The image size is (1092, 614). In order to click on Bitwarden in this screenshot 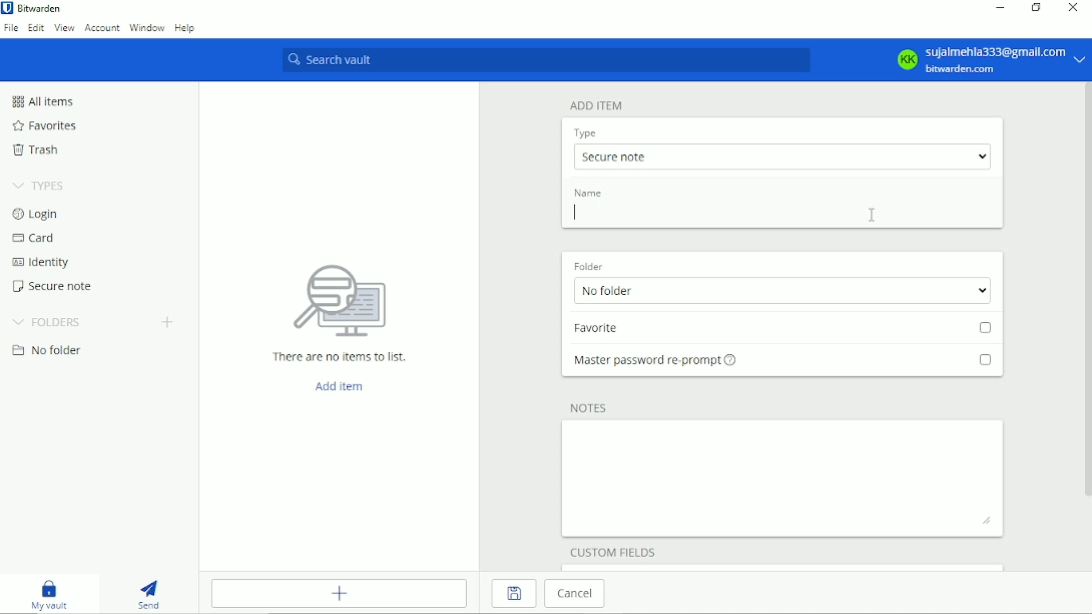, I will do `click(35, 8)`.